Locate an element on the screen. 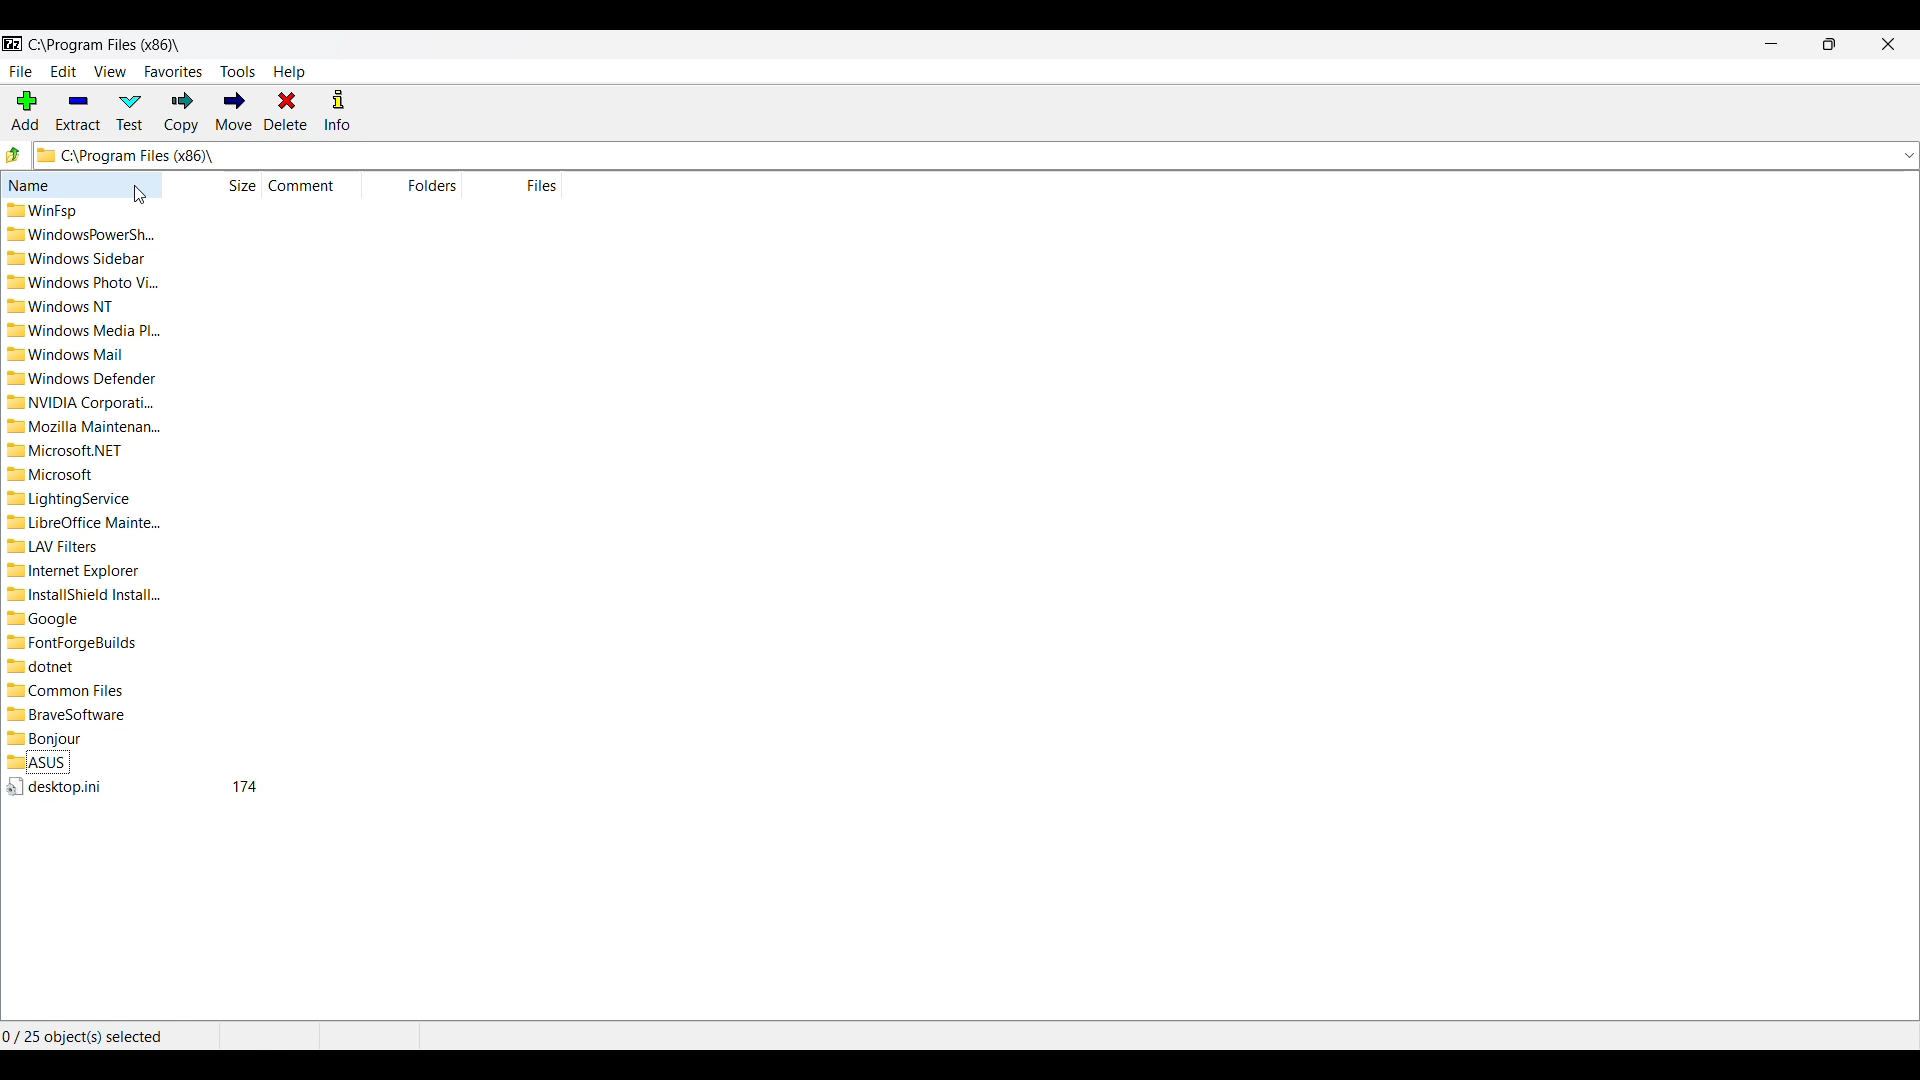 Image resolution: width=1920 pixels, height=1080 pixels. Help menu is located at coordinates (289, 72).